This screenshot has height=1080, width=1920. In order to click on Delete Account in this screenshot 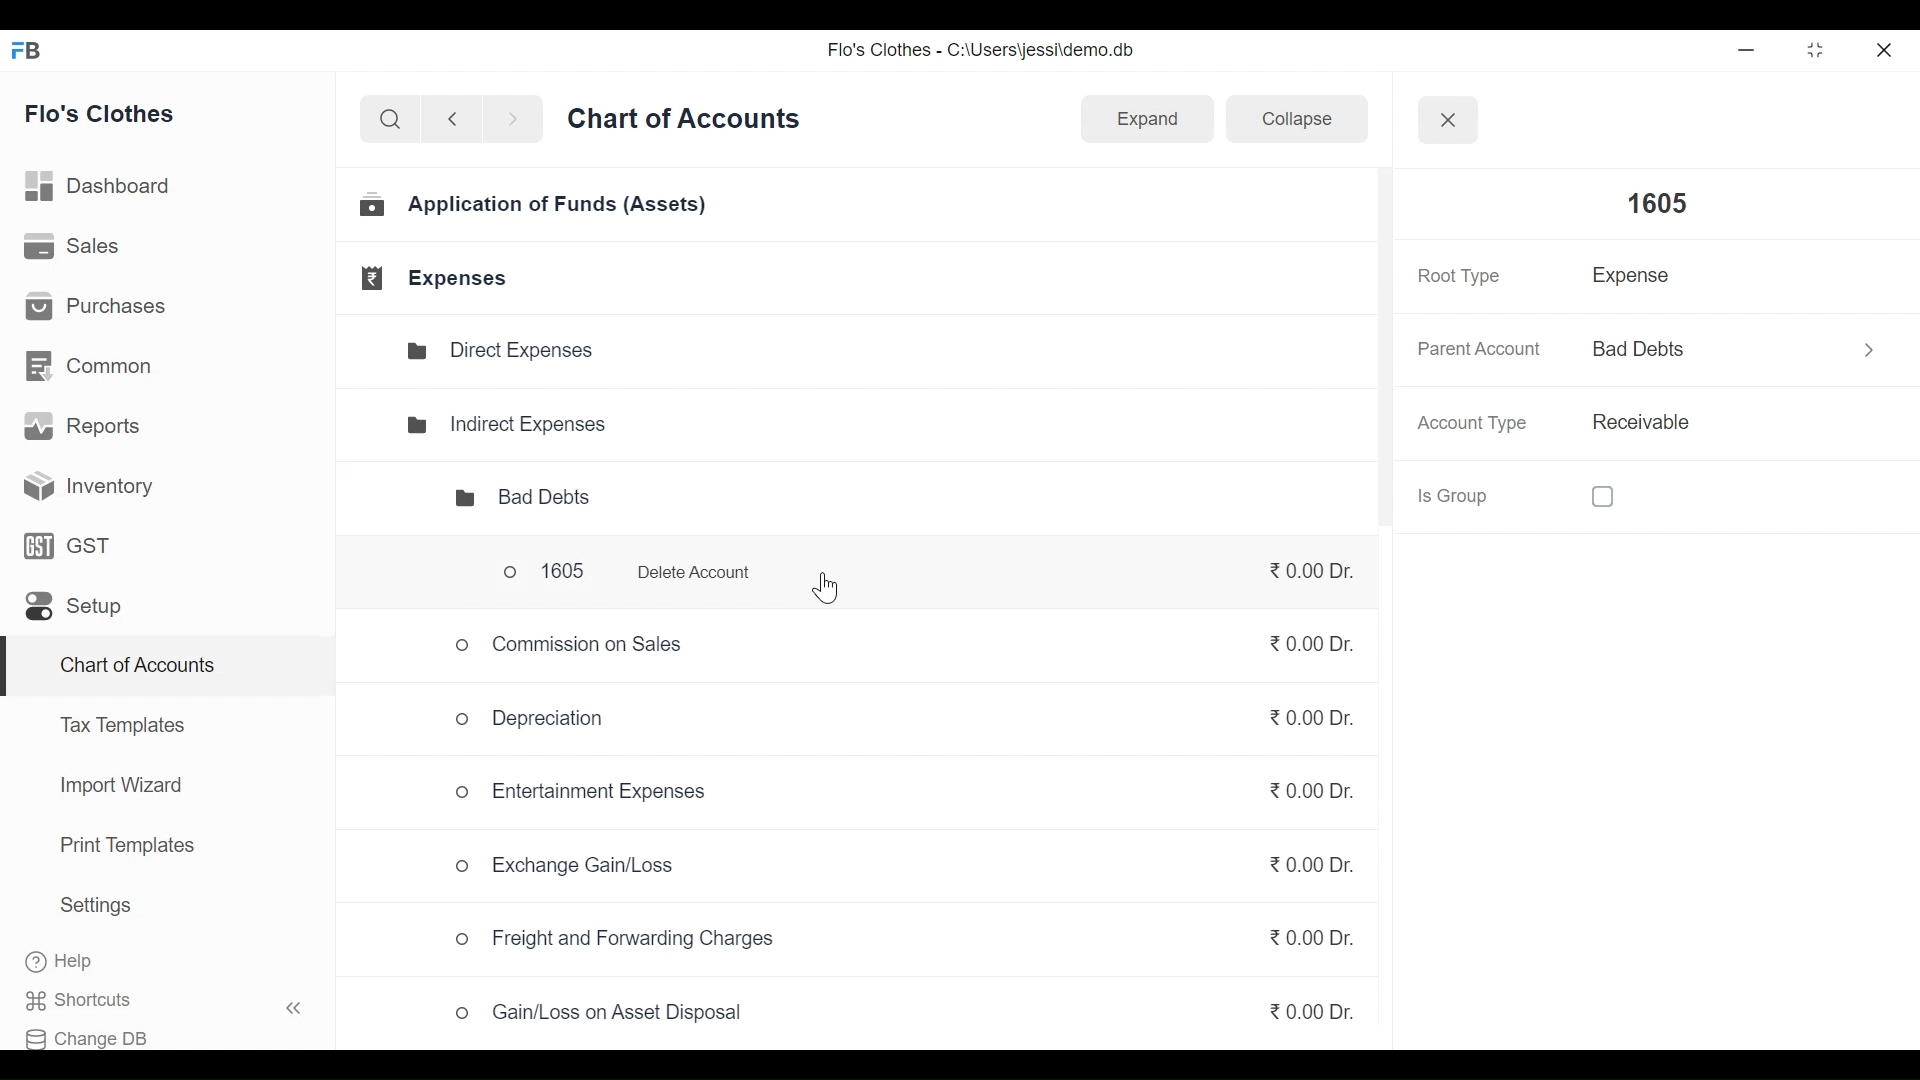, I will do `click(695, 572)`.